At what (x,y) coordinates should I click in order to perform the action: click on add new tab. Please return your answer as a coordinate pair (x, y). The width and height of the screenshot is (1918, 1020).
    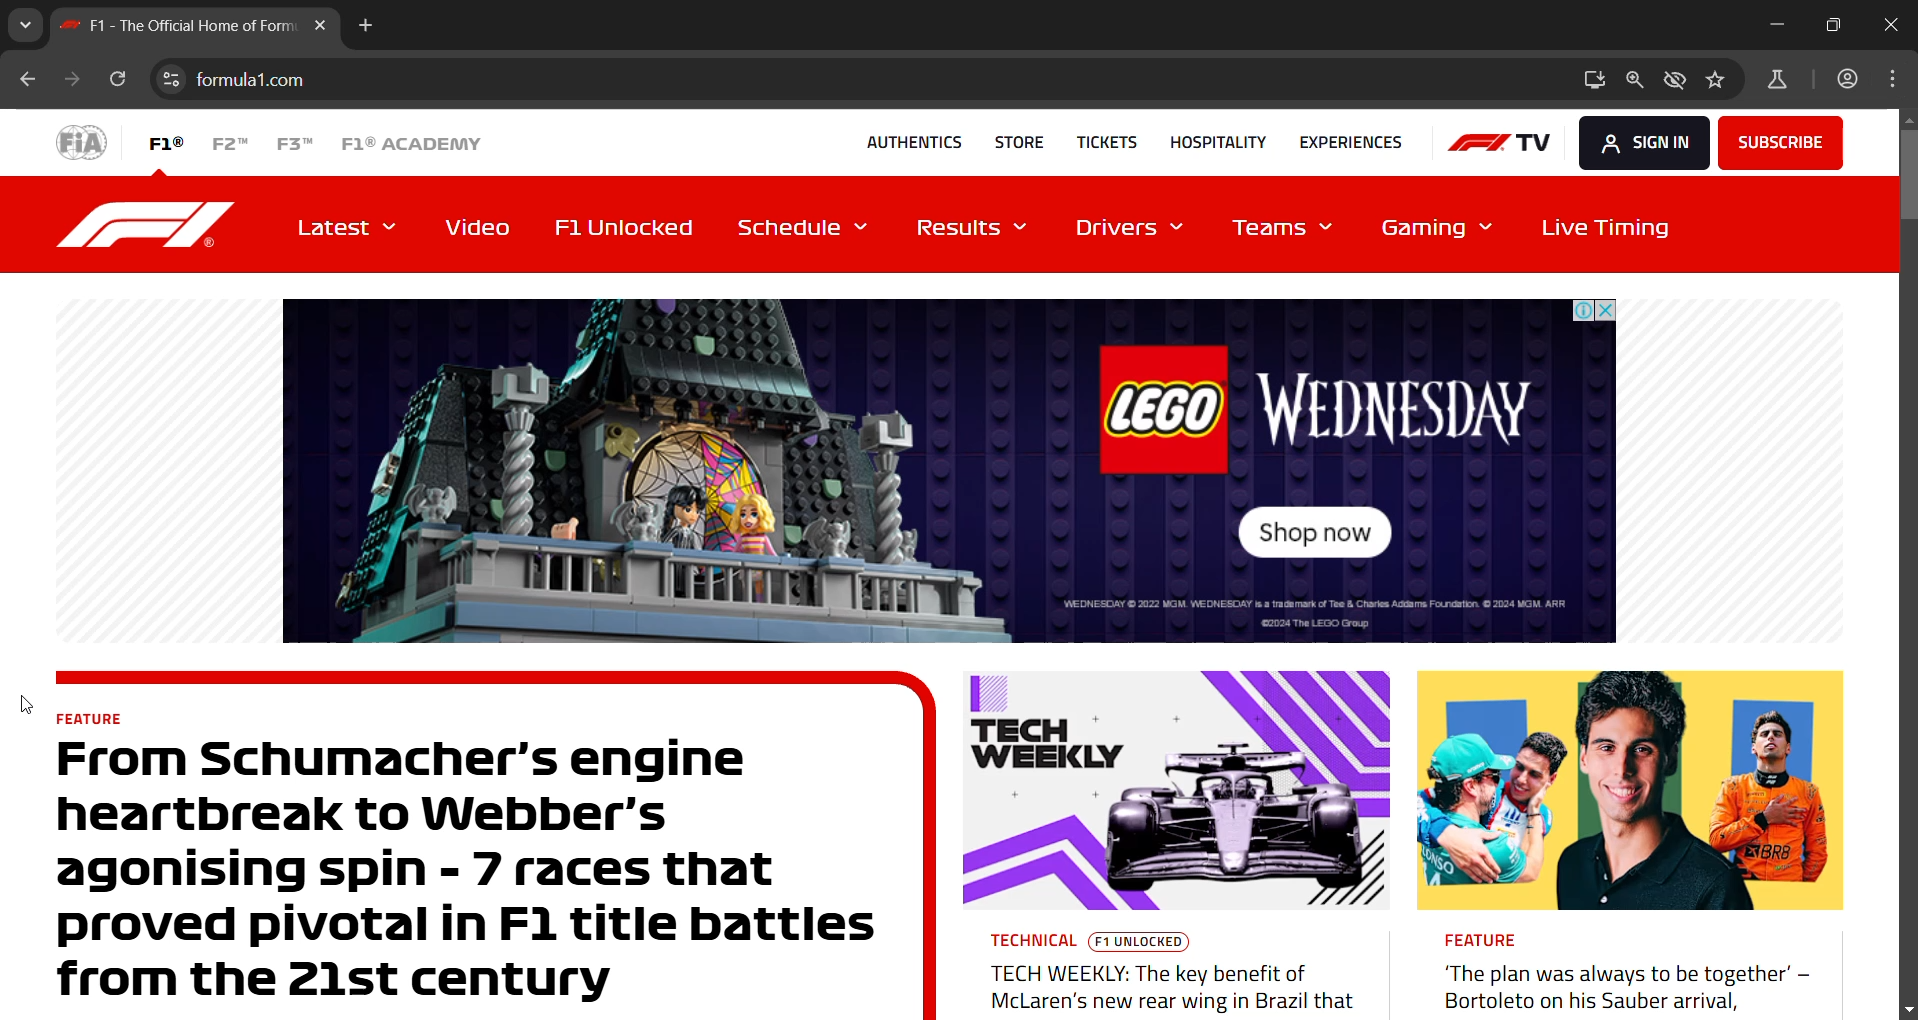
    Looking at the image, I should click on (367, 30).